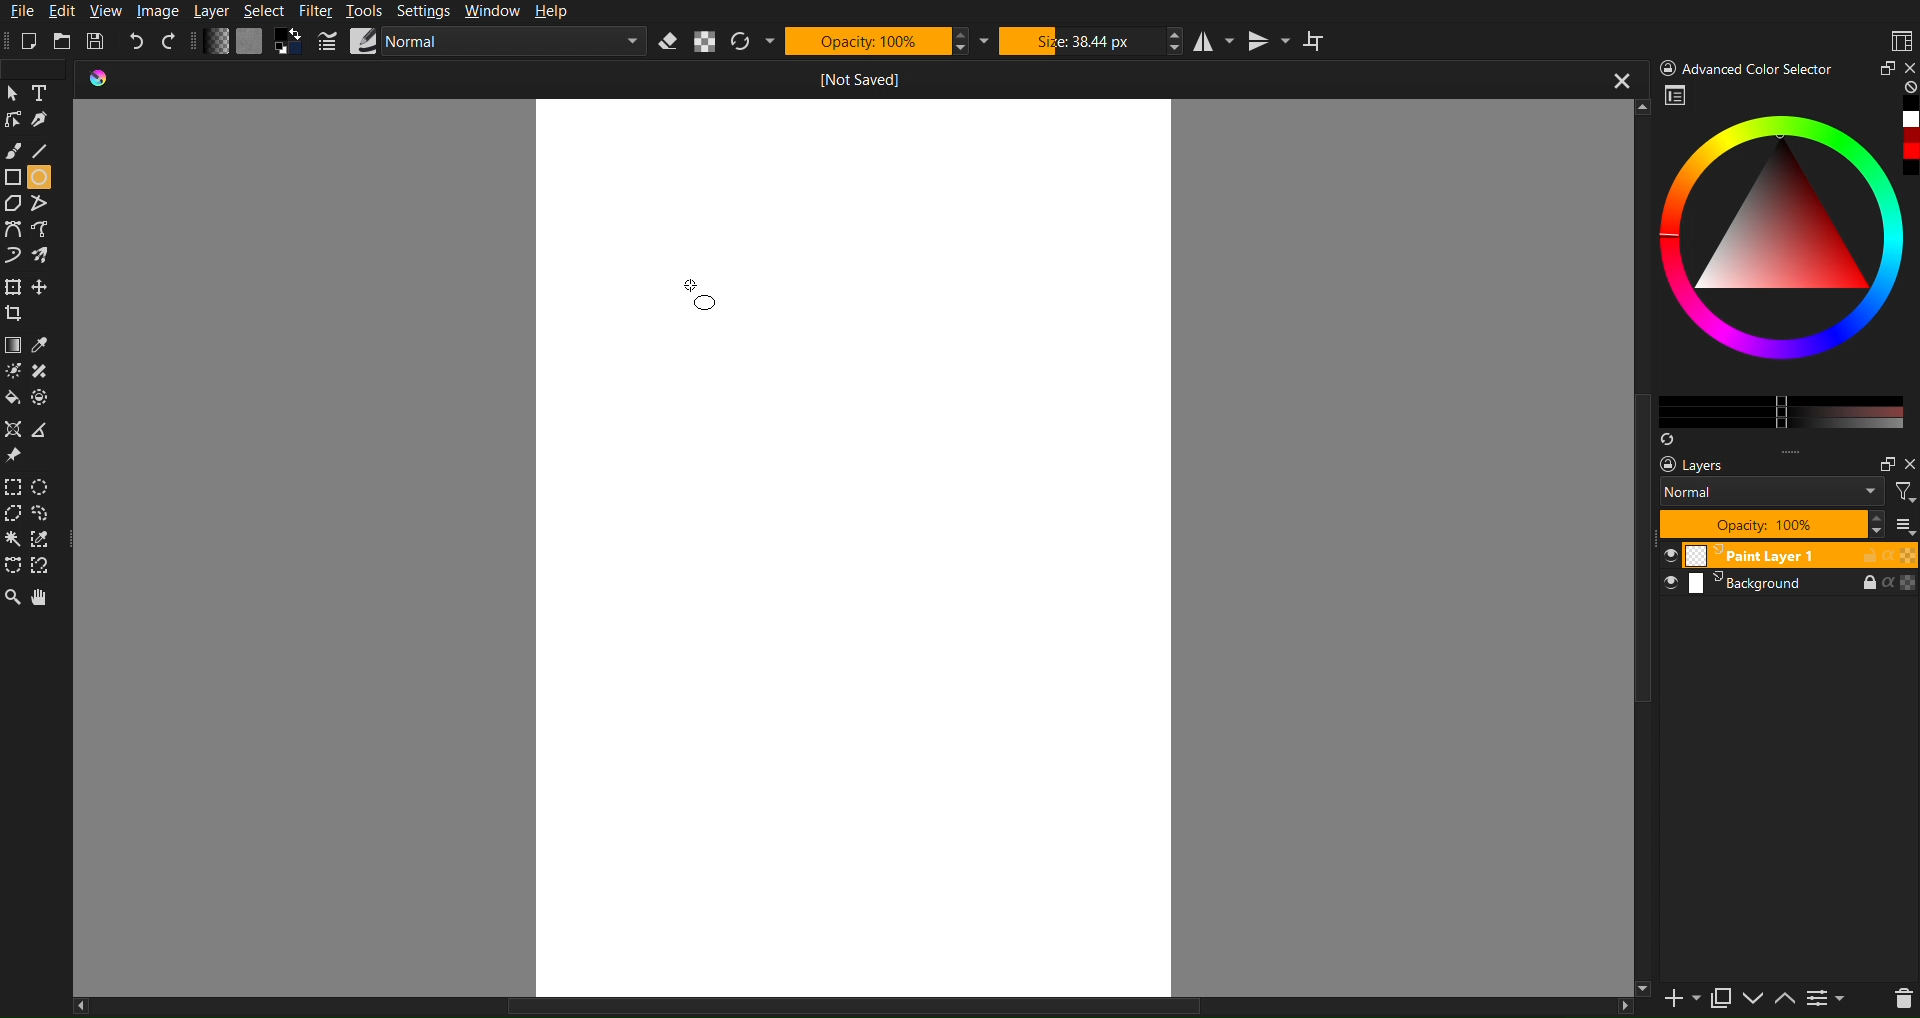  I want to click on Cursor, so click(692, 292).